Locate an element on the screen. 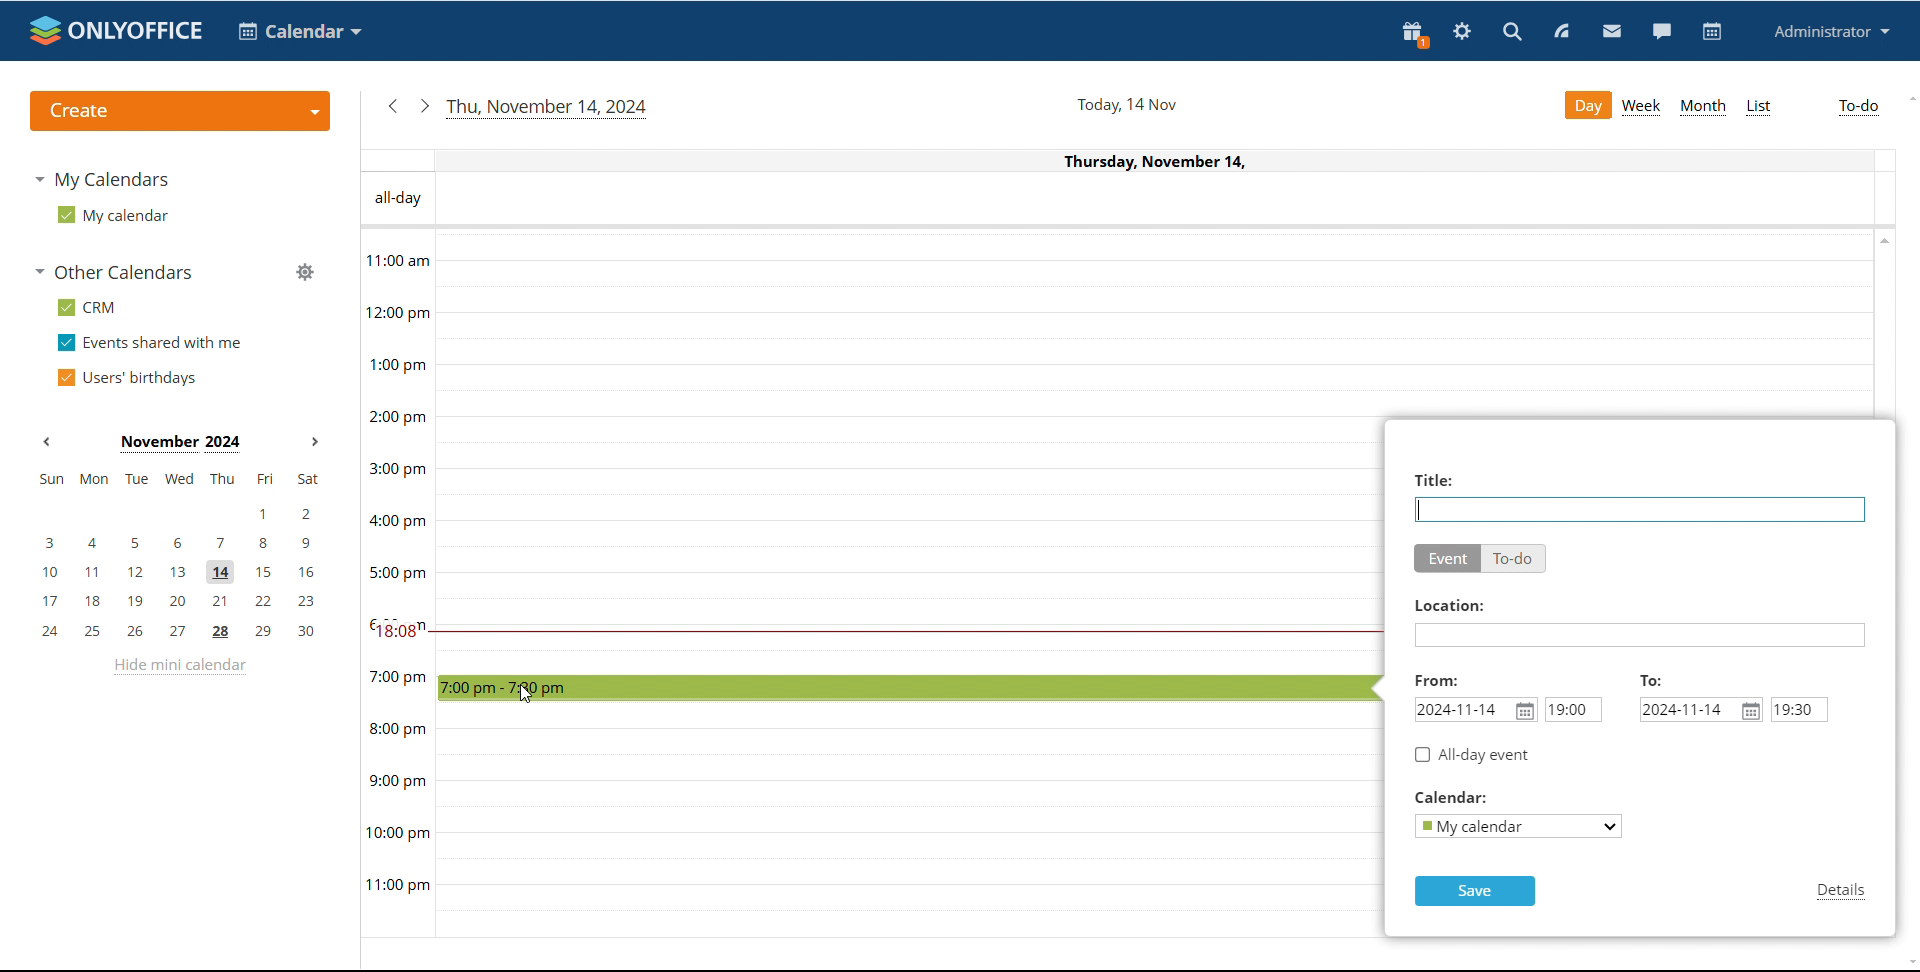 The image size is (1920, 972). current time is located at coordinates (912, 632).